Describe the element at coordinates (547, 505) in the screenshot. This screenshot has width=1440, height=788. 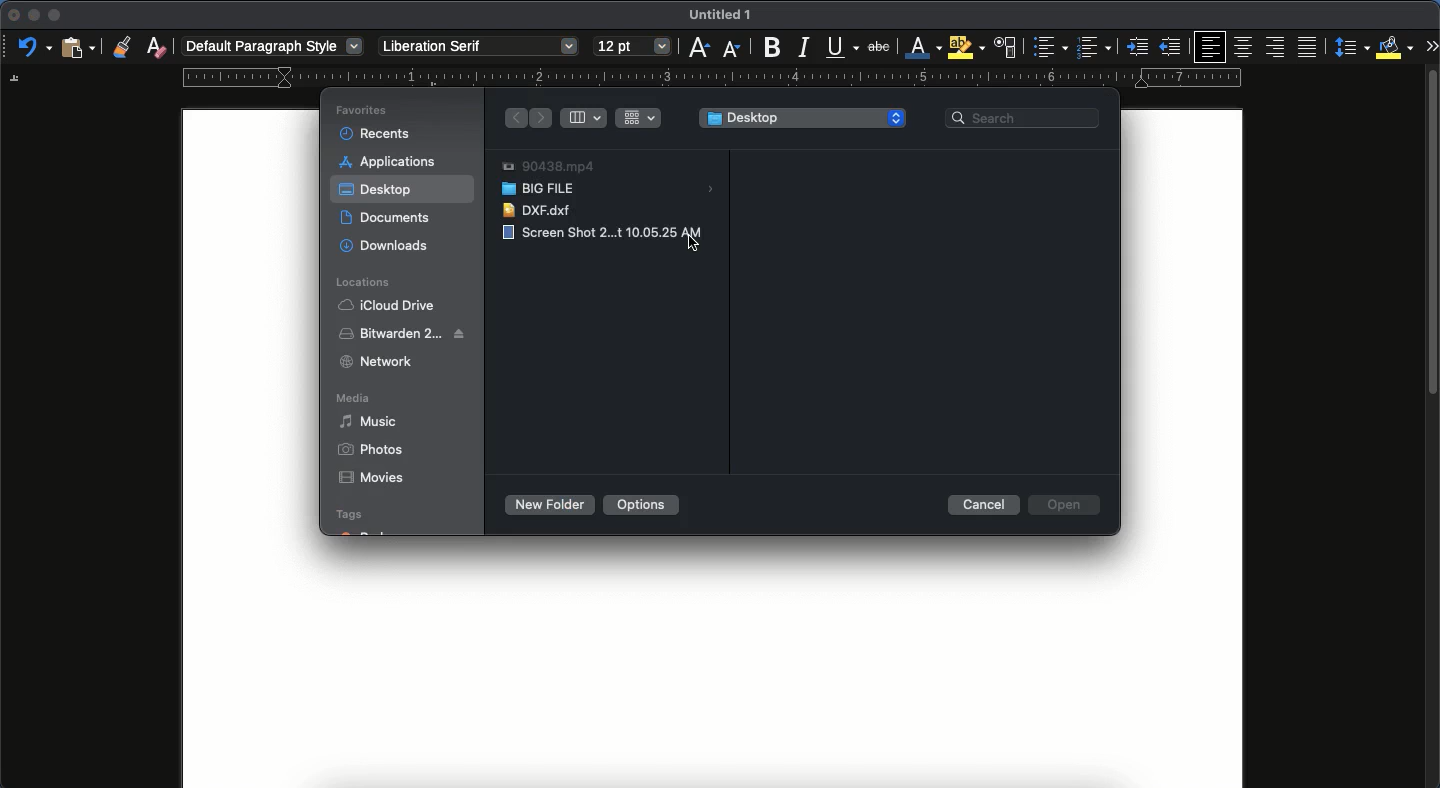
I see `new folder` at that location.